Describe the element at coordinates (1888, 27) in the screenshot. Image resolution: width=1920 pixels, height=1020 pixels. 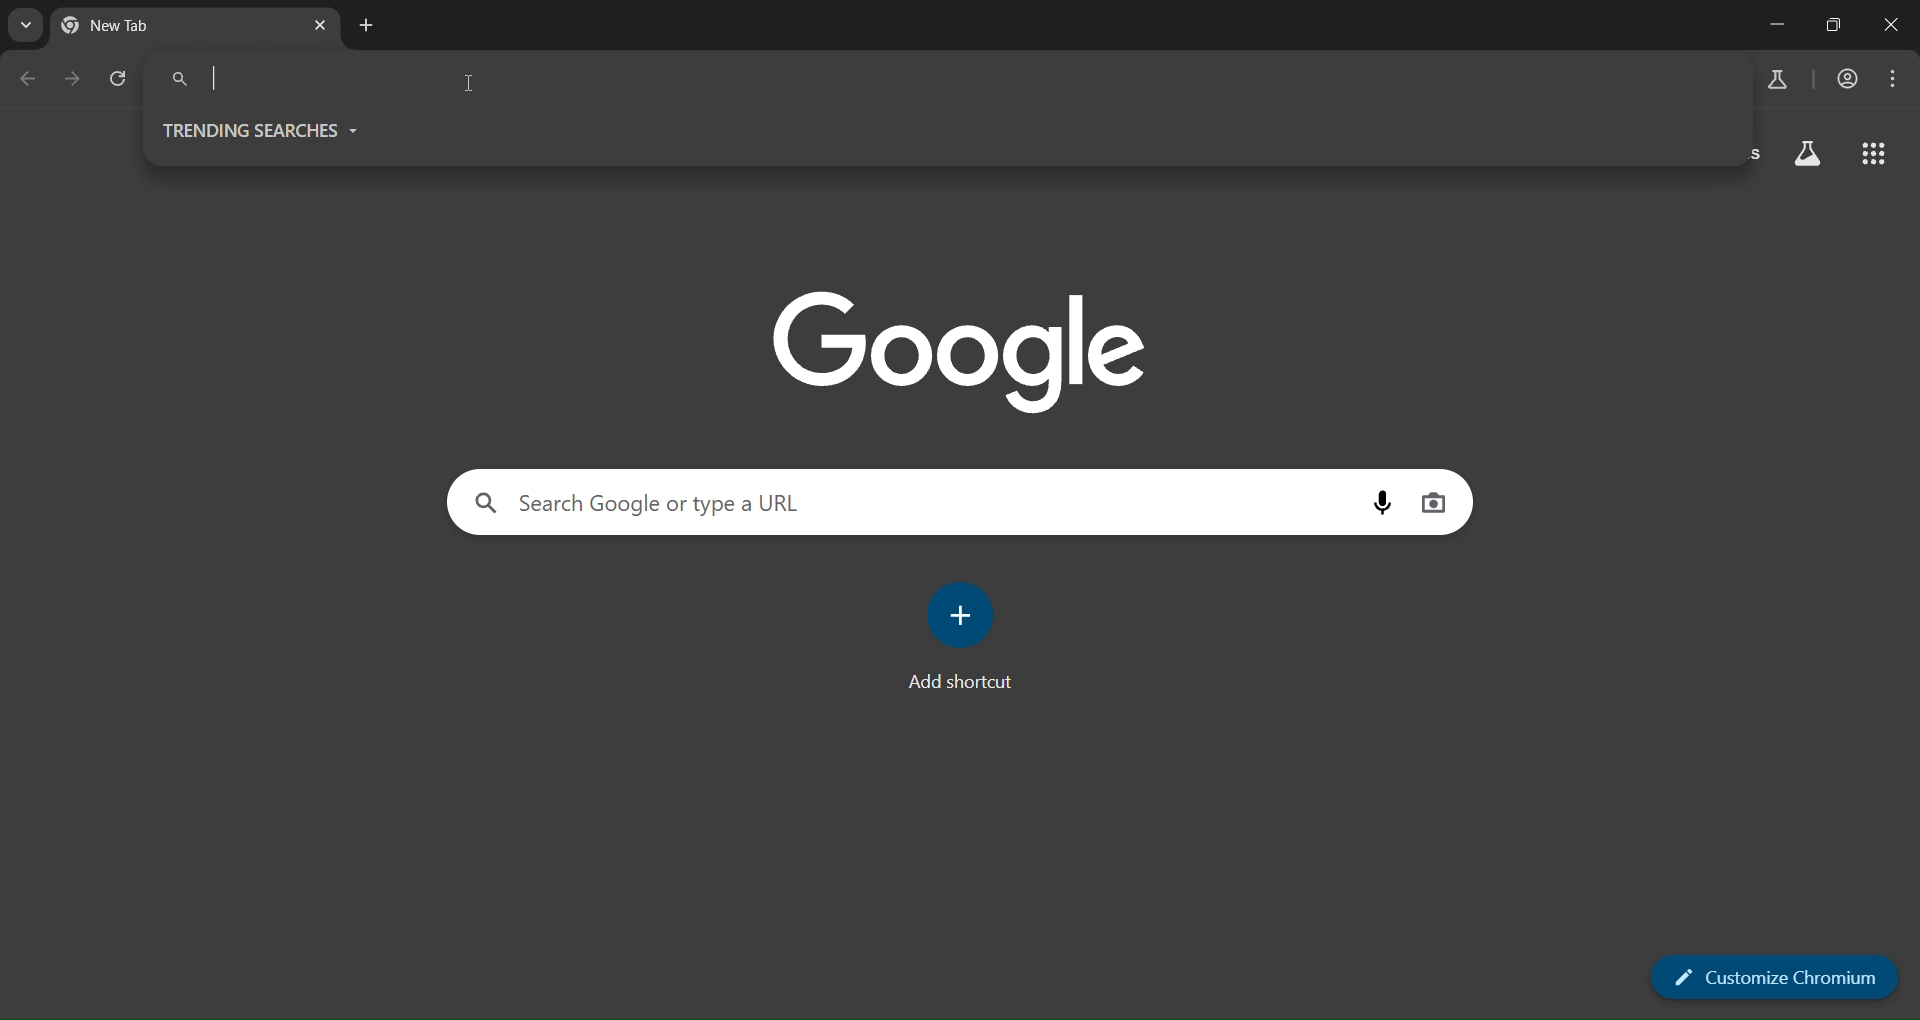
I see `close` at that location.